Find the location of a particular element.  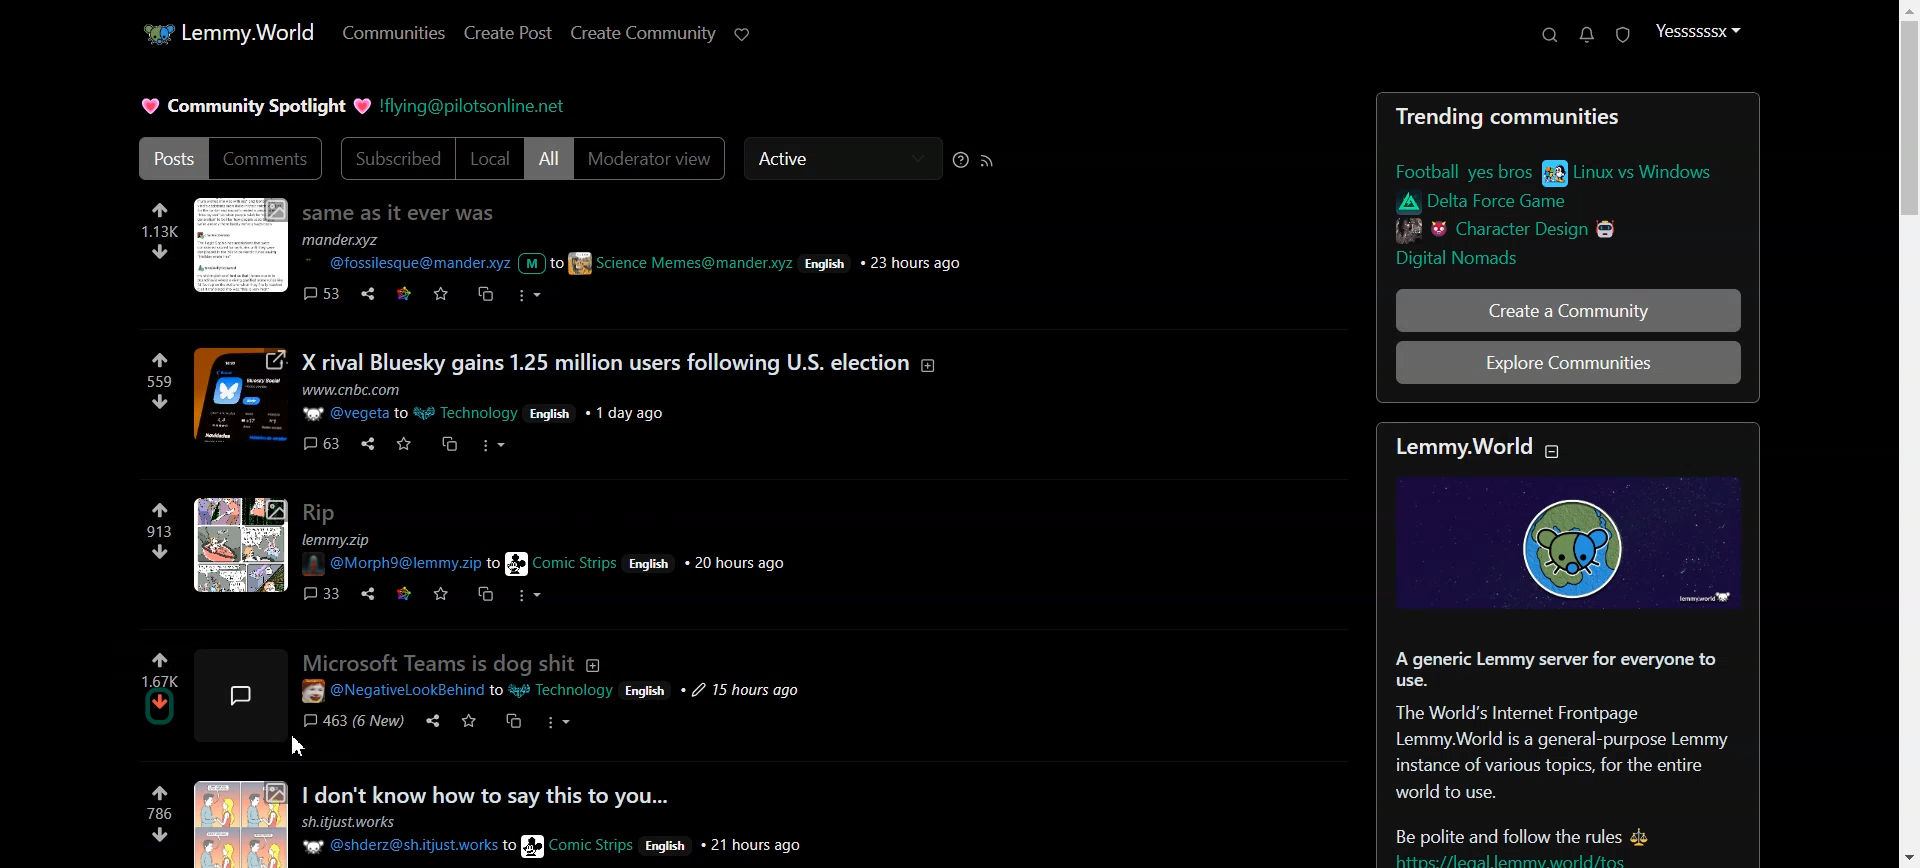

up is located at coordinates (160, 361).